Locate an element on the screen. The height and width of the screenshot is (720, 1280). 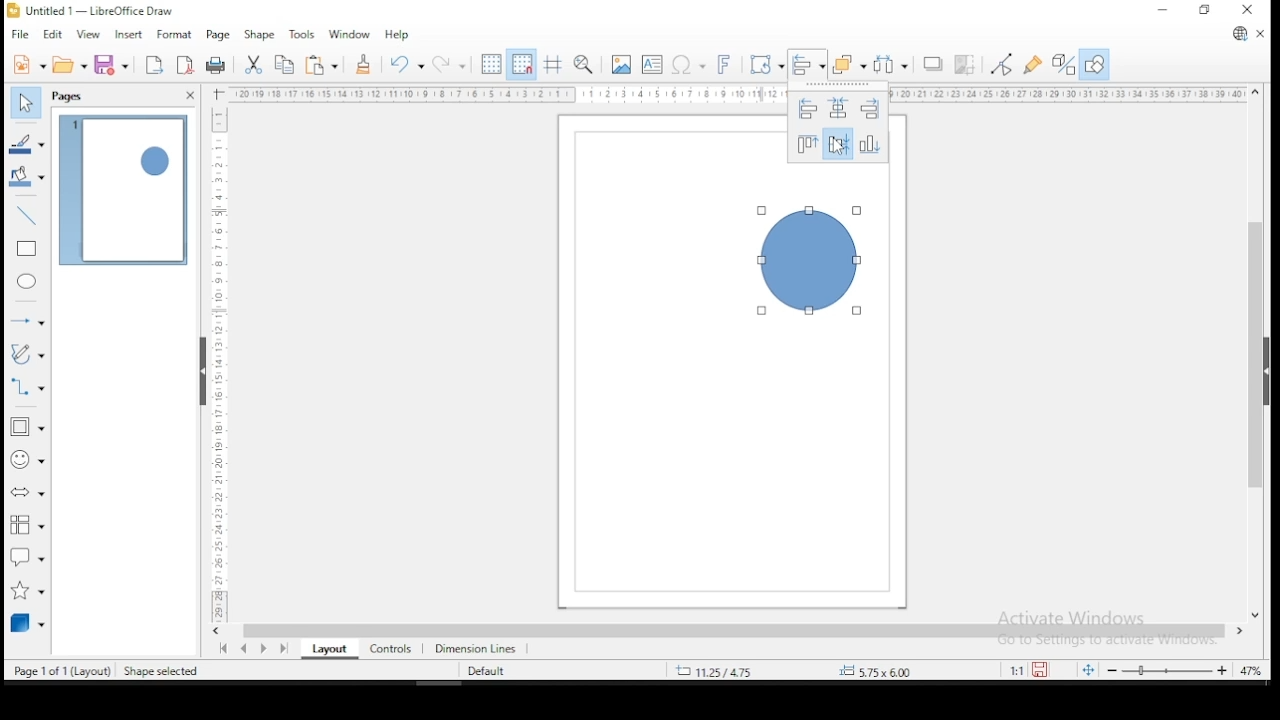
clone formatting is located at coordinates (363, 64).